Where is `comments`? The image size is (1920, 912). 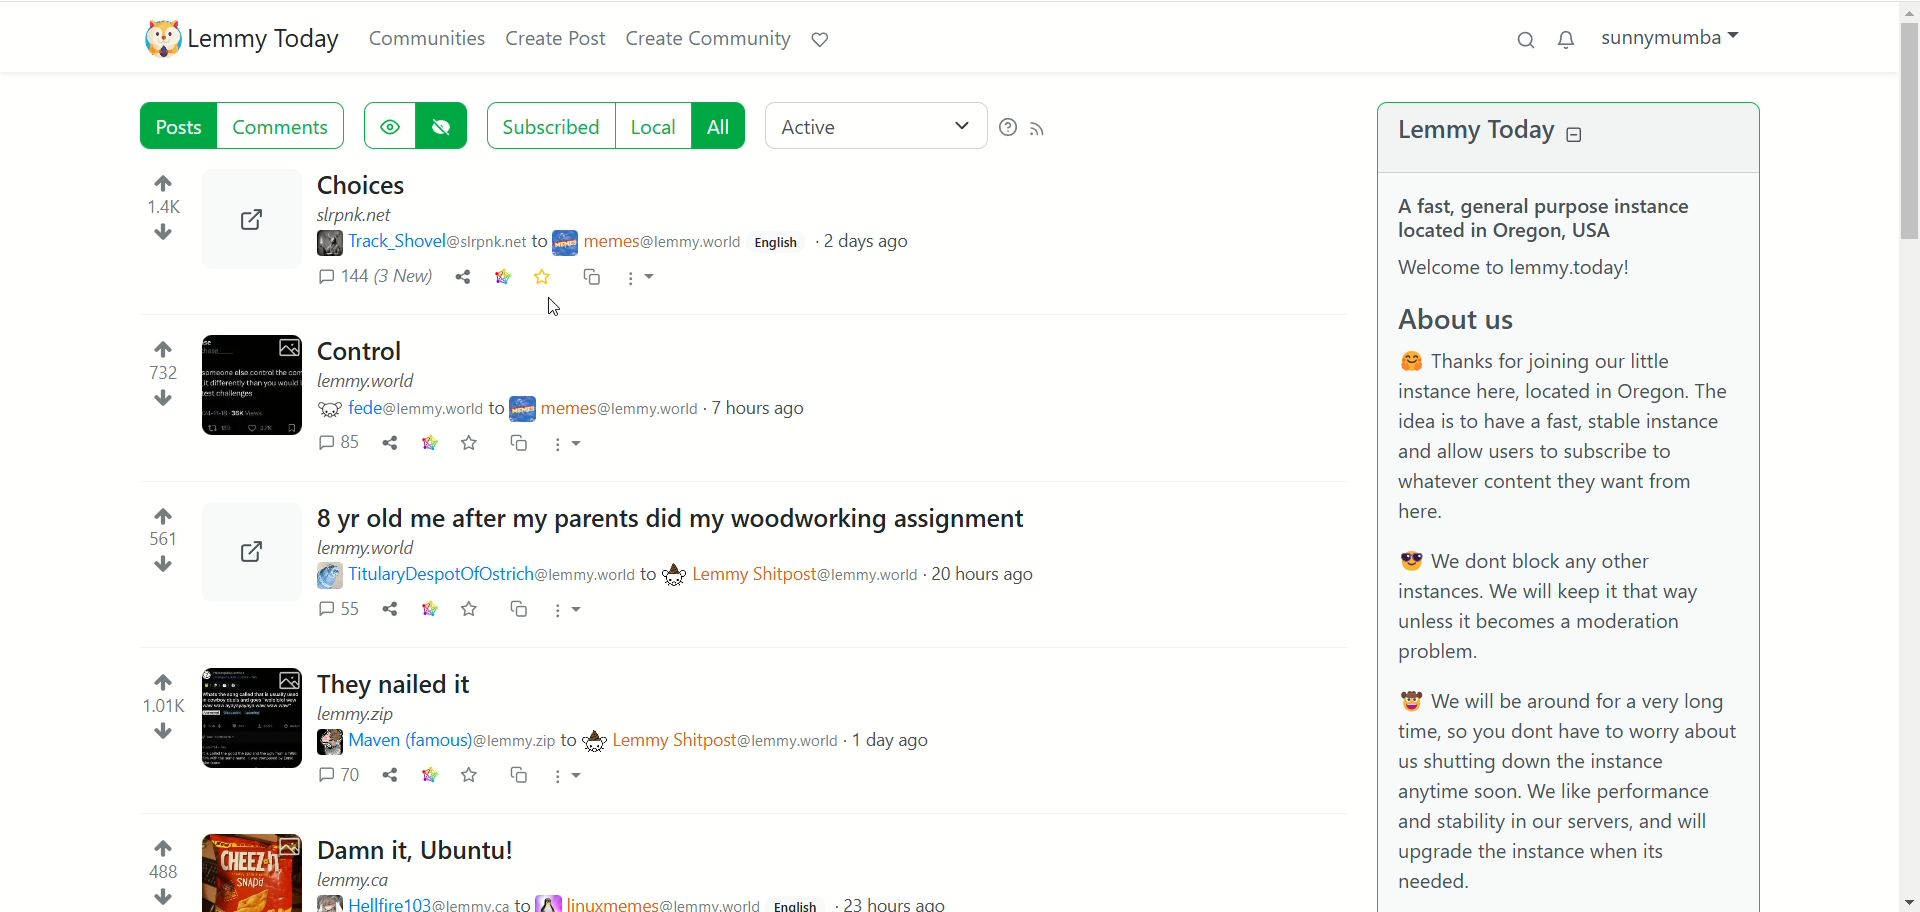 comments is located at coordinates (346, 444).